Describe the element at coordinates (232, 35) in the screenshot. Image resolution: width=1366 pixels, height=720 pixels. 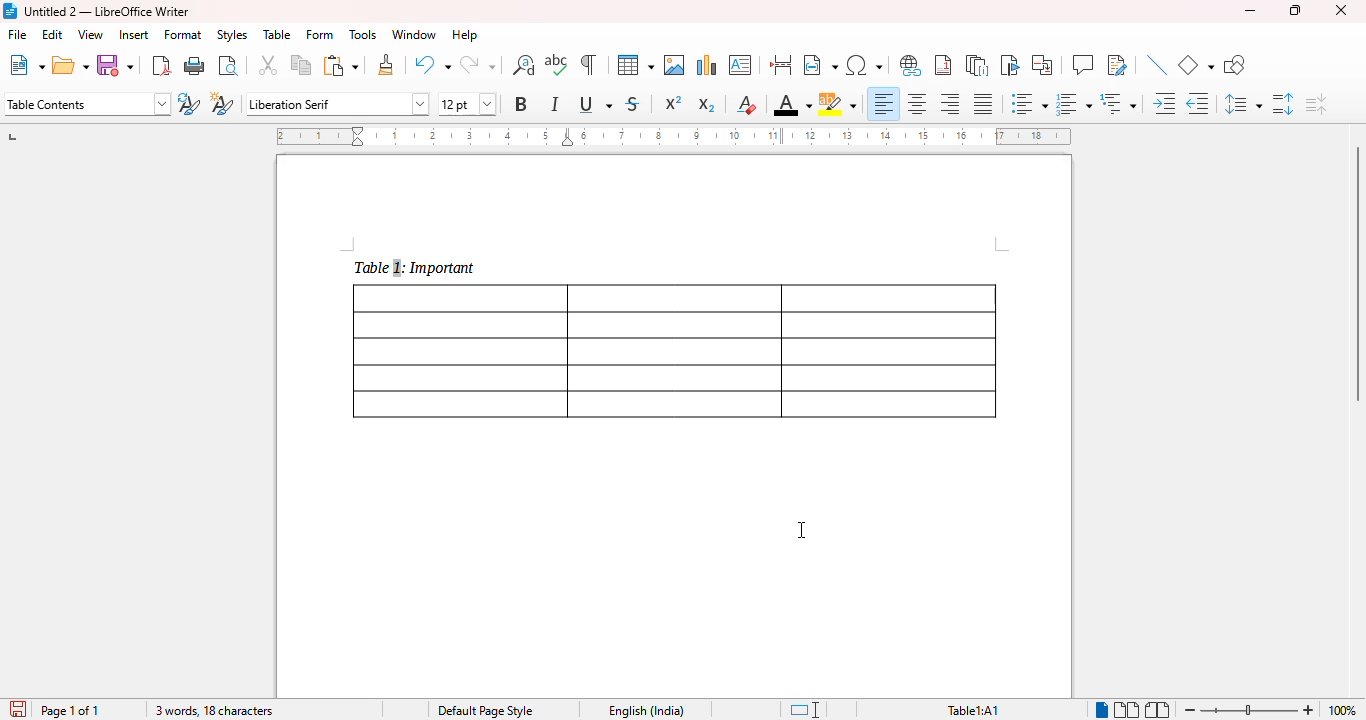
I see `styles` at that location.